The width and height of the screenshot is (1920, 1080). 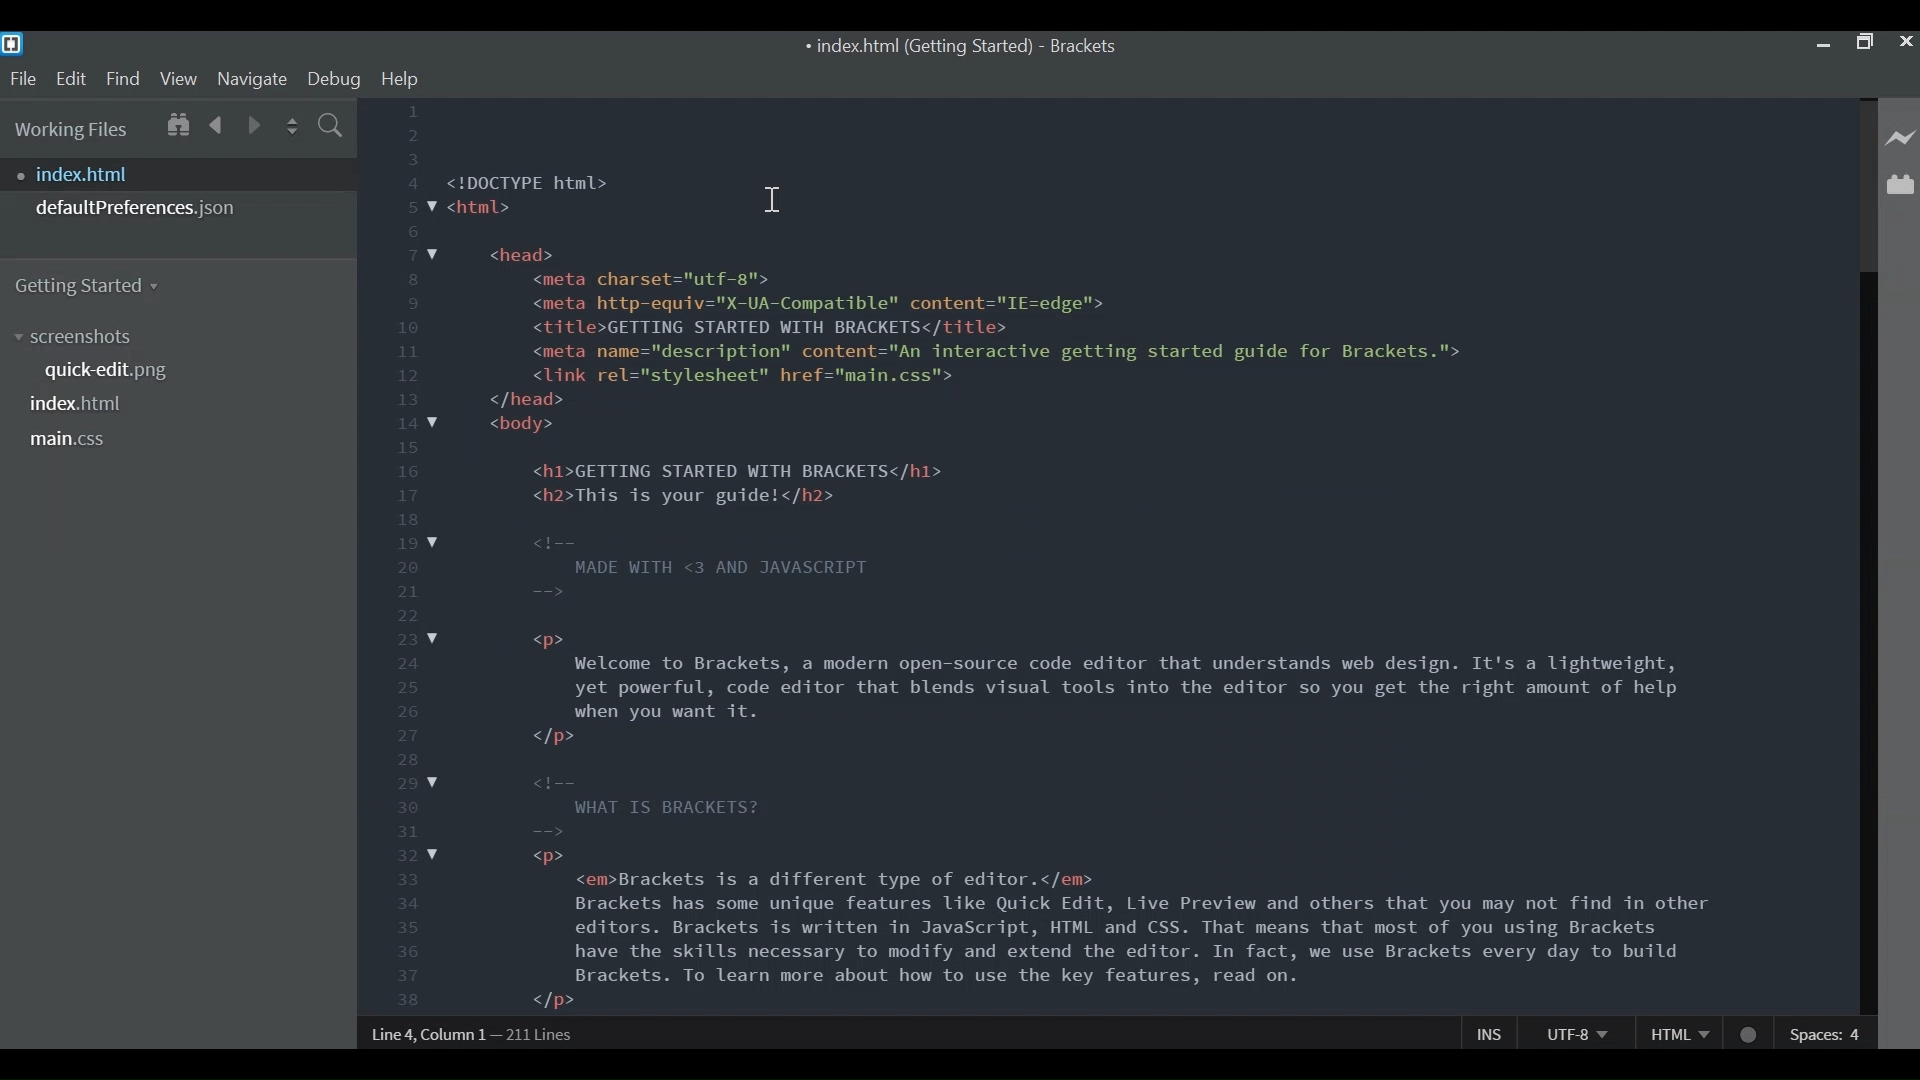 What do you see at coordinates (115, 373) in the screenshot?
I see `quick-edit.png` at bounding box center [115, 373].